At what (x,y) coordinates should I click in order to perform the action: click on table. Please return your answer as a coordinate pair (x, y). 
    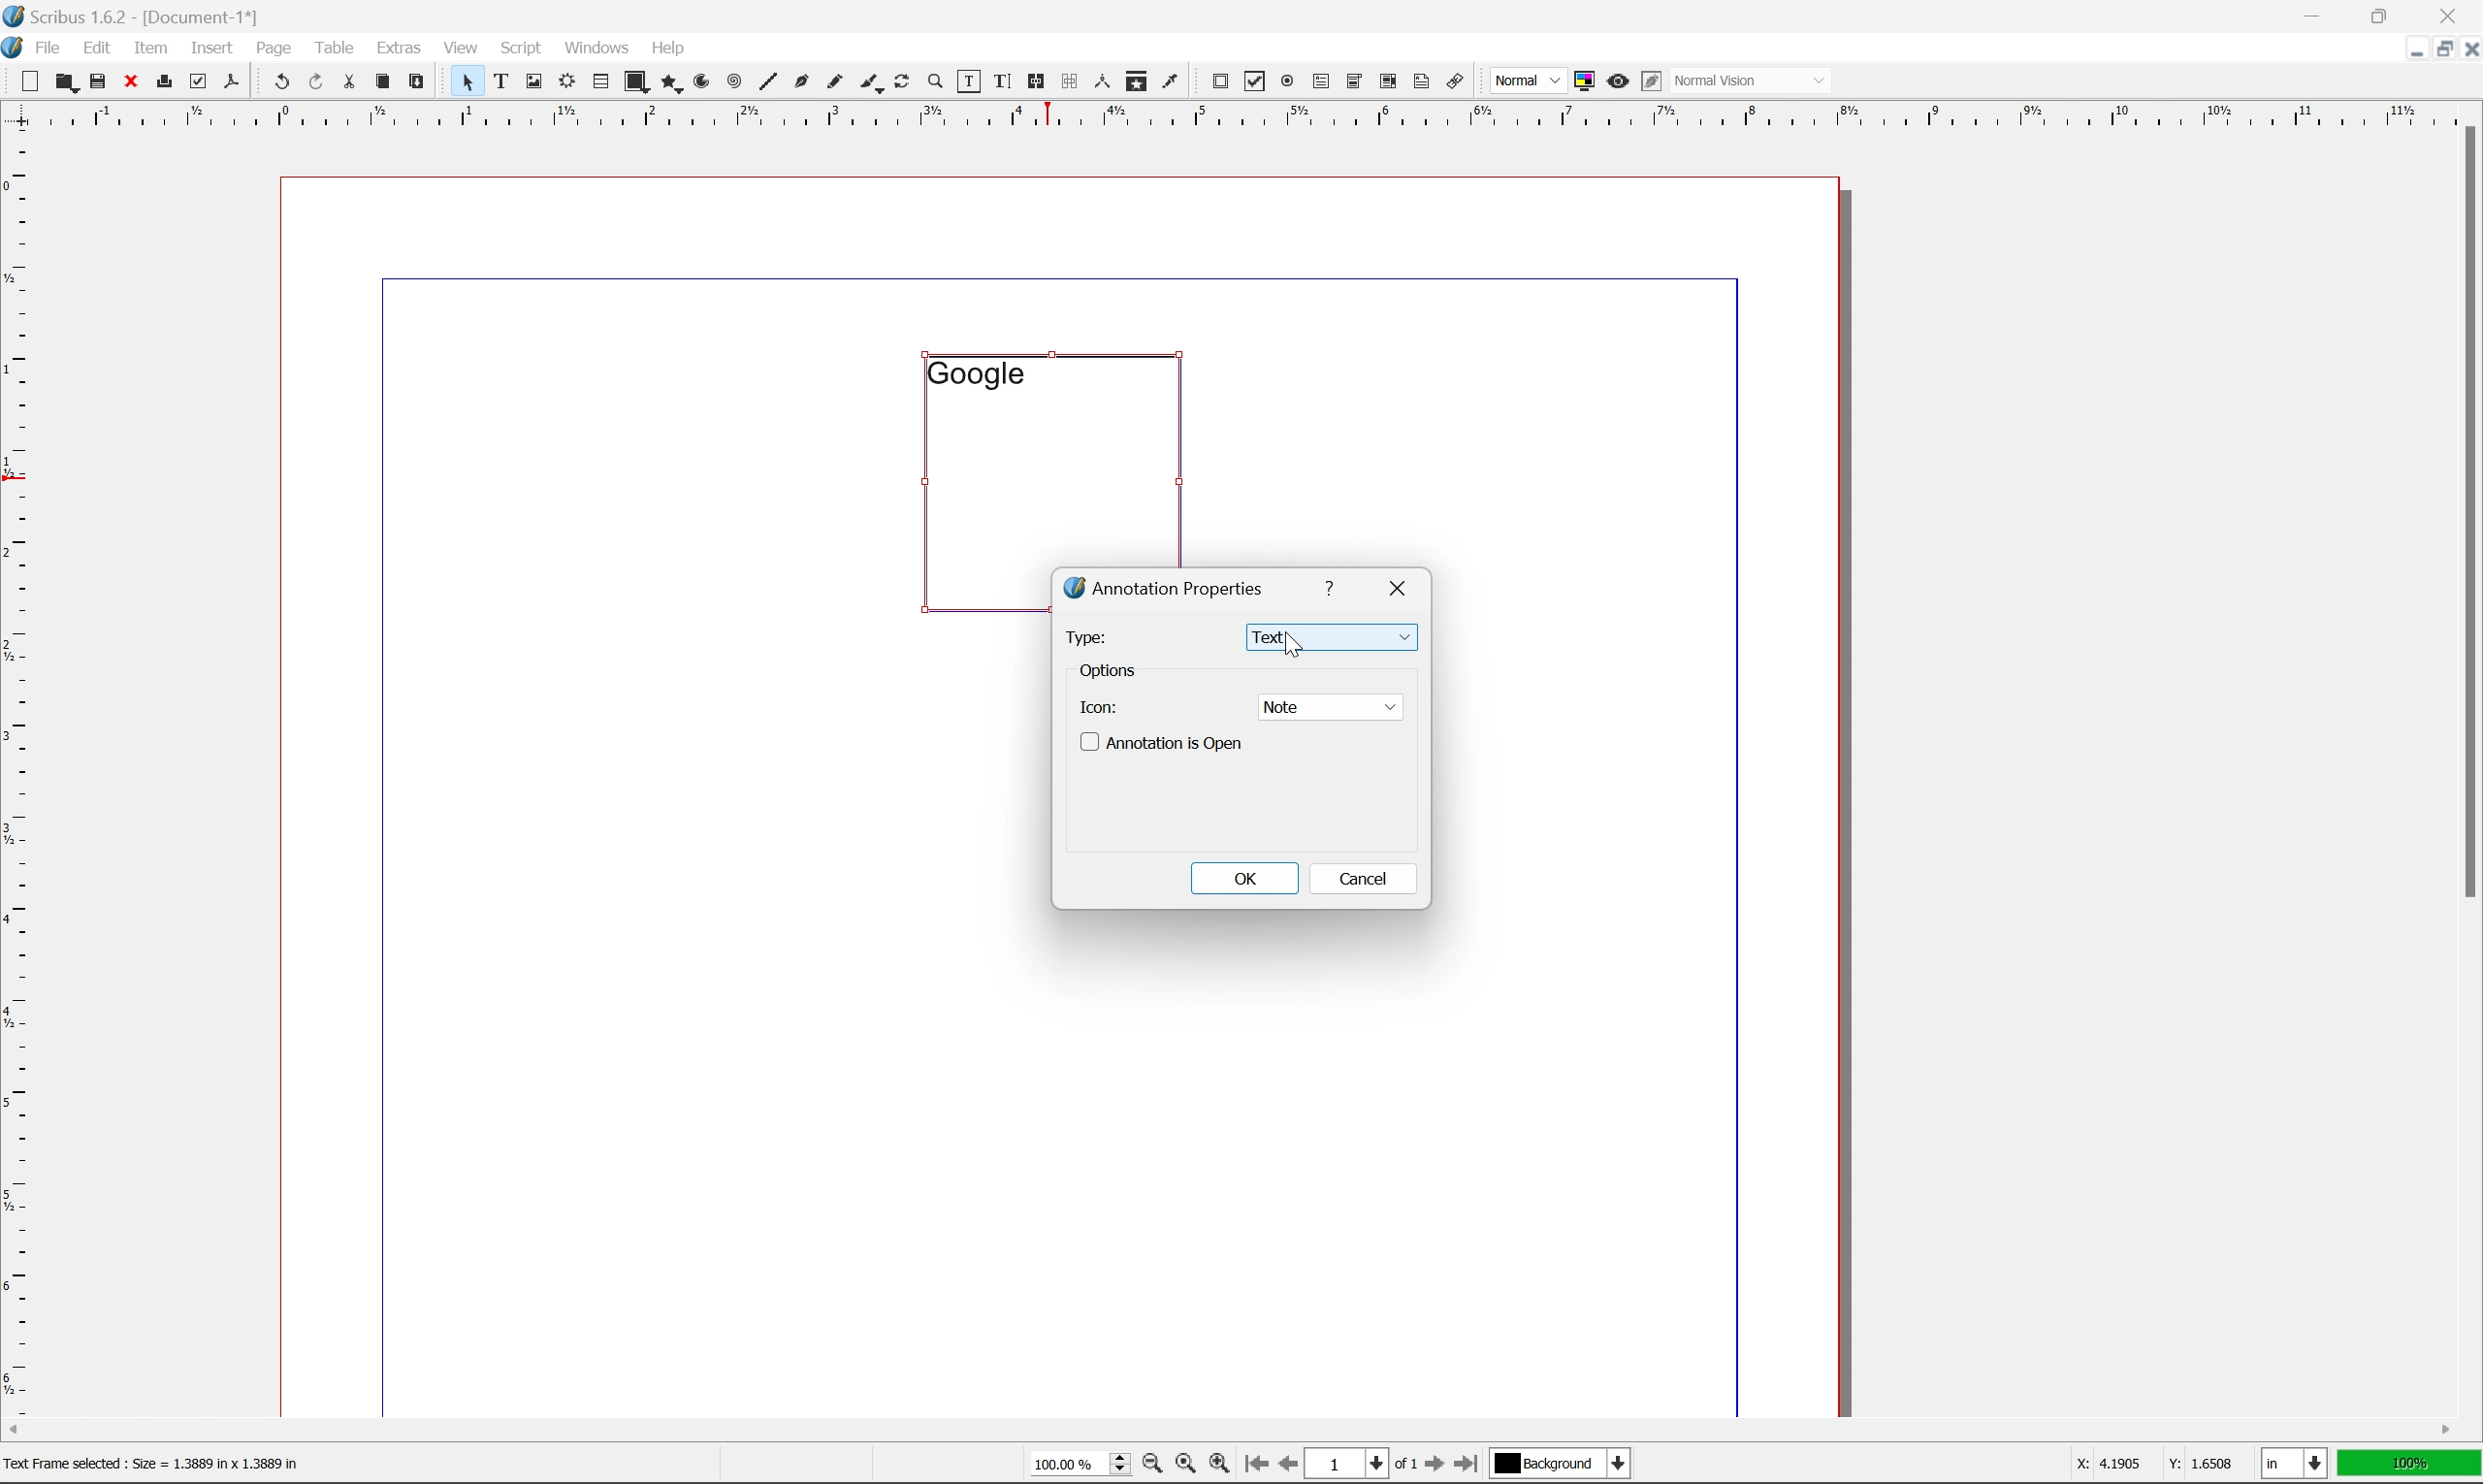
    Looking at the image, I should click on (335, 46).